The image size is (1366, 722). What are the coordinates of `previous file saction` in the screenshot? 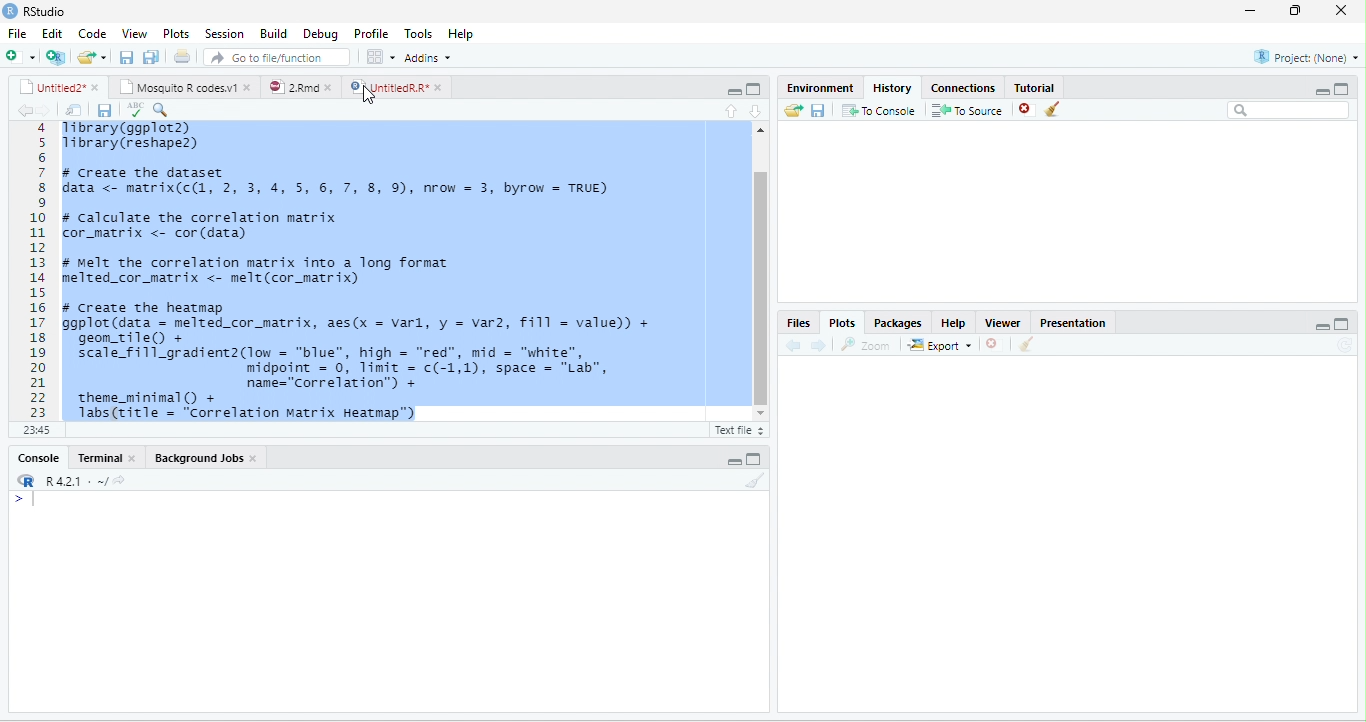 It's located at (128, 56).